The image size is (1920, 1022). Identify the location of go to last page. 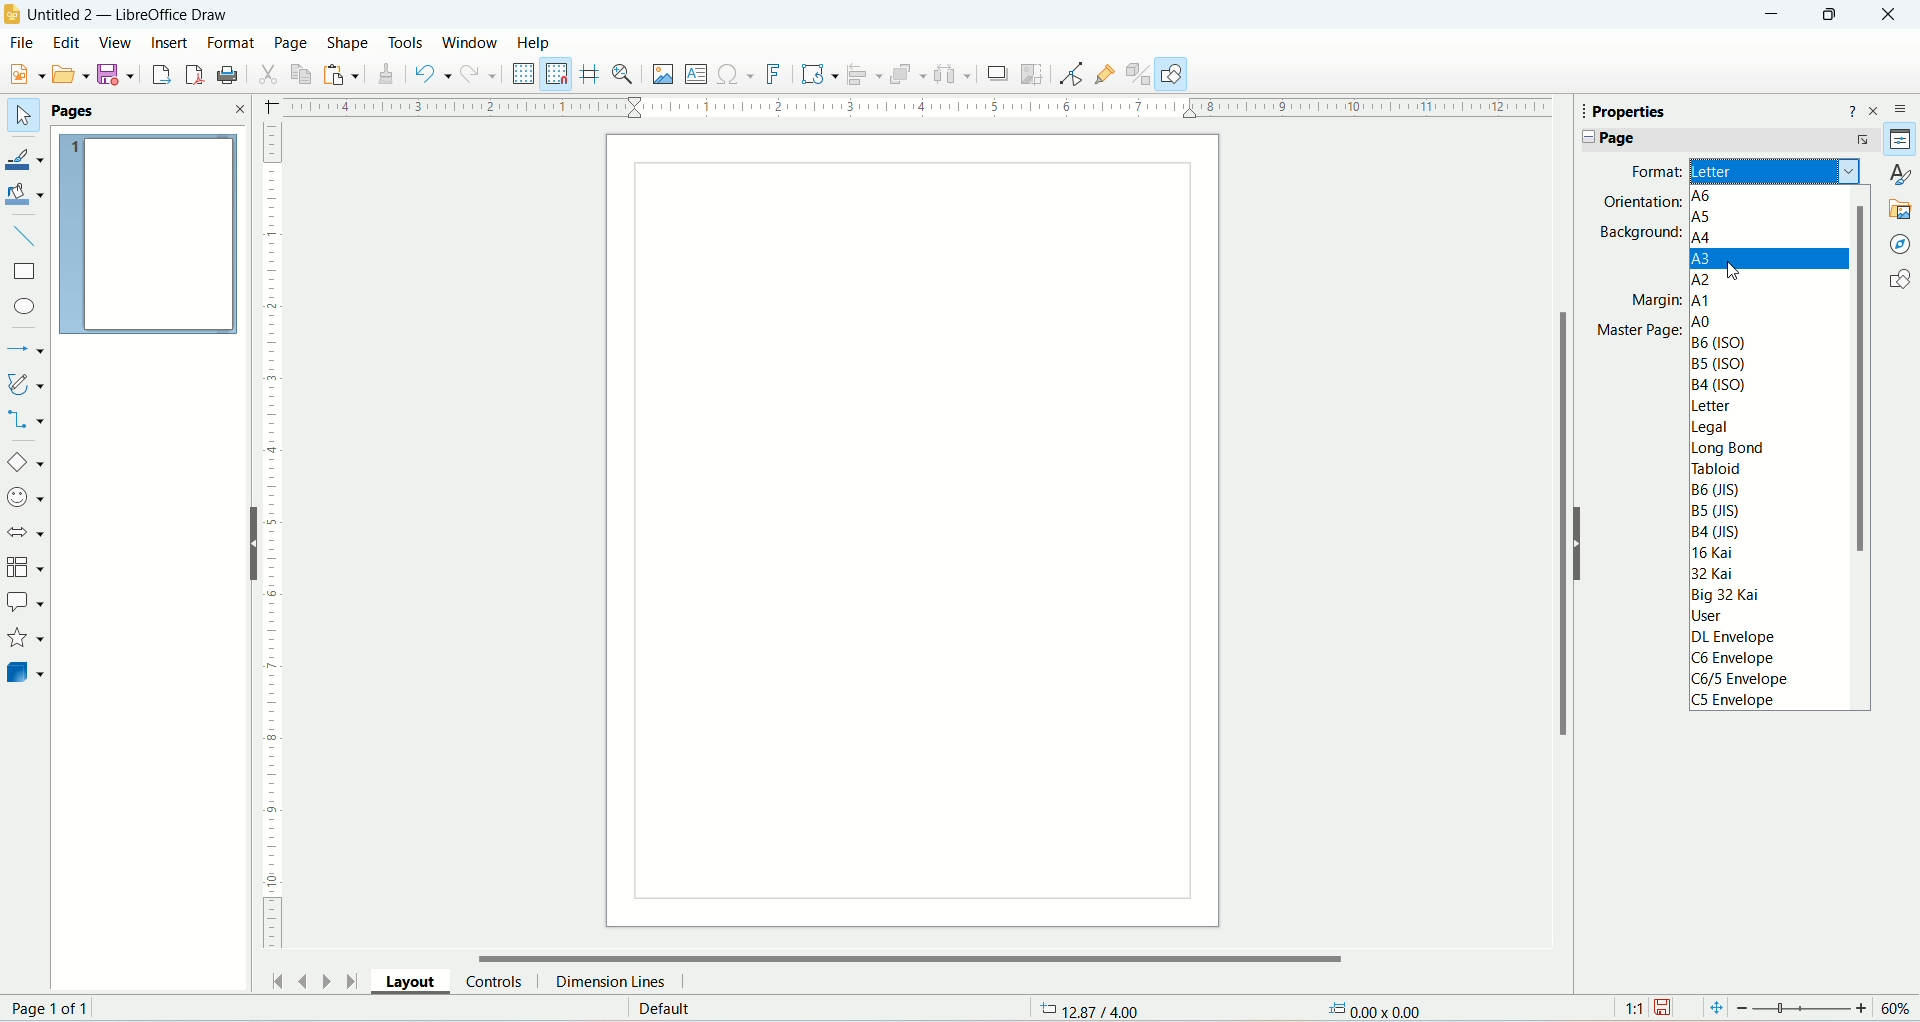
(349, 979).